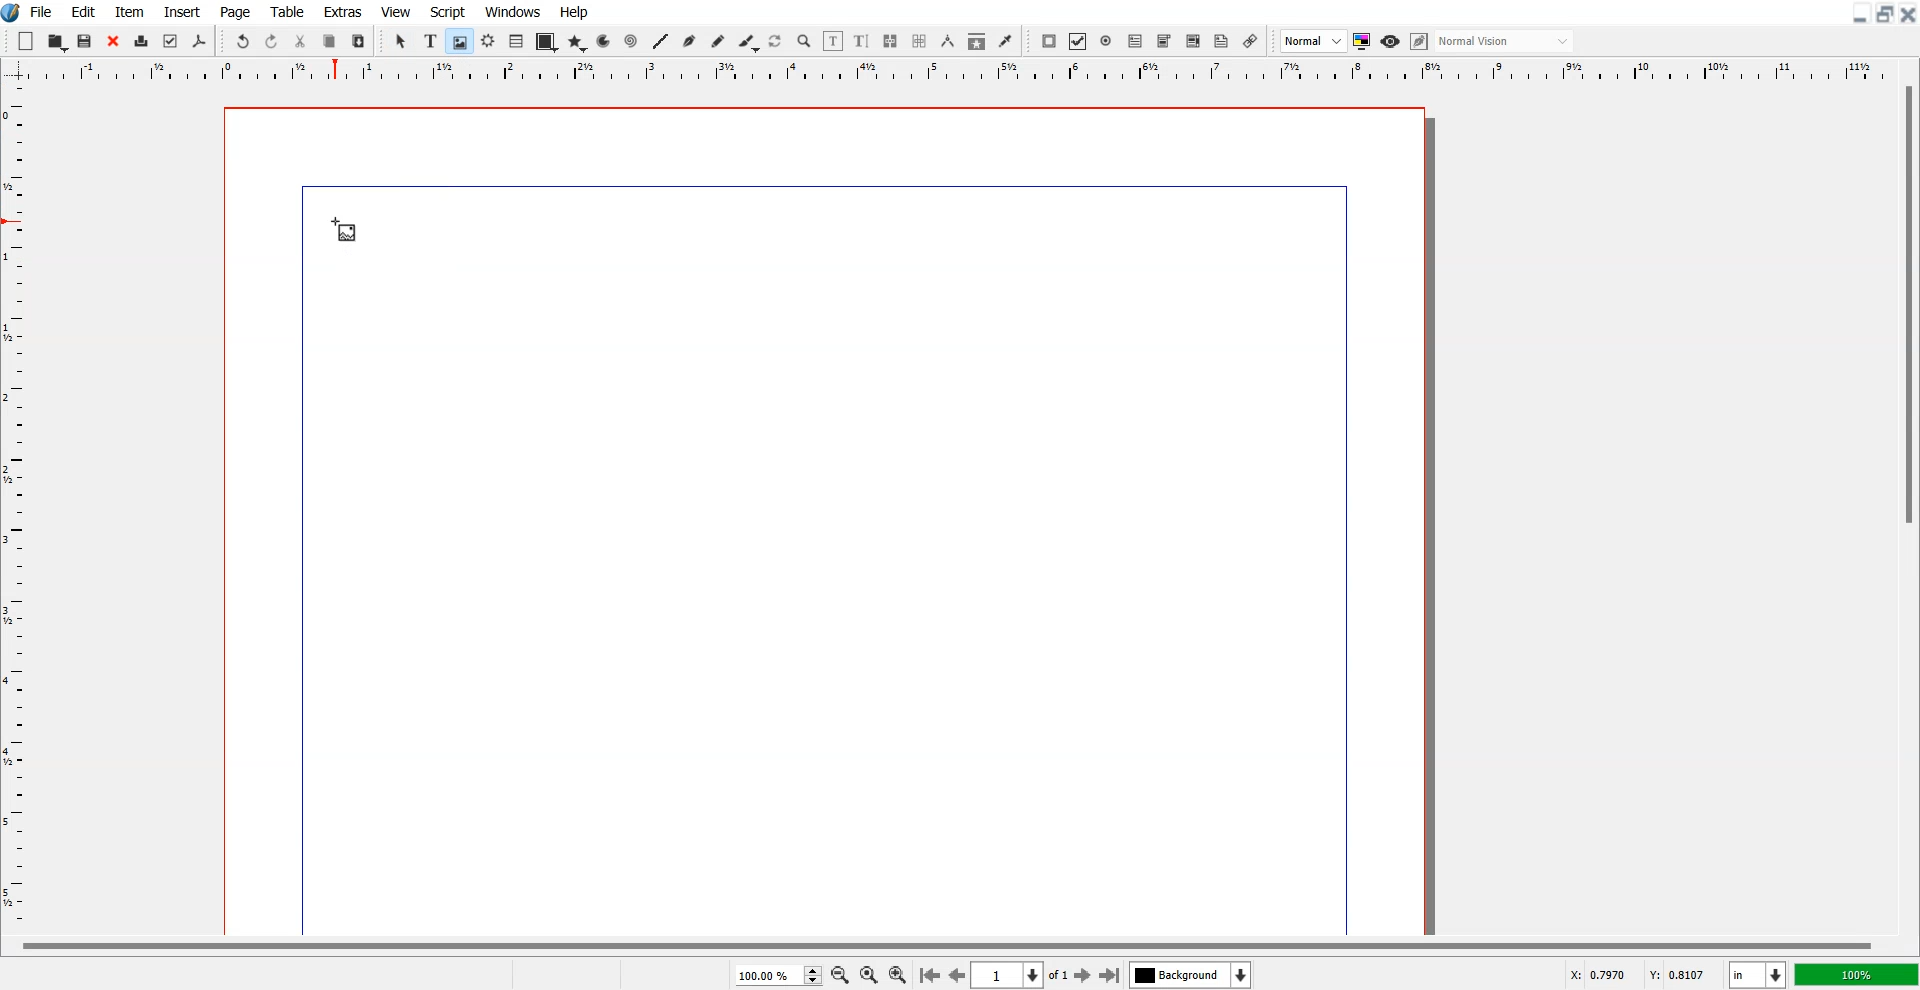 Image resolution: width=1920 pixels, height=990 pixels. Describe the element at coordinates (243, 40) in the screenshot. I see `Undo` at that location.